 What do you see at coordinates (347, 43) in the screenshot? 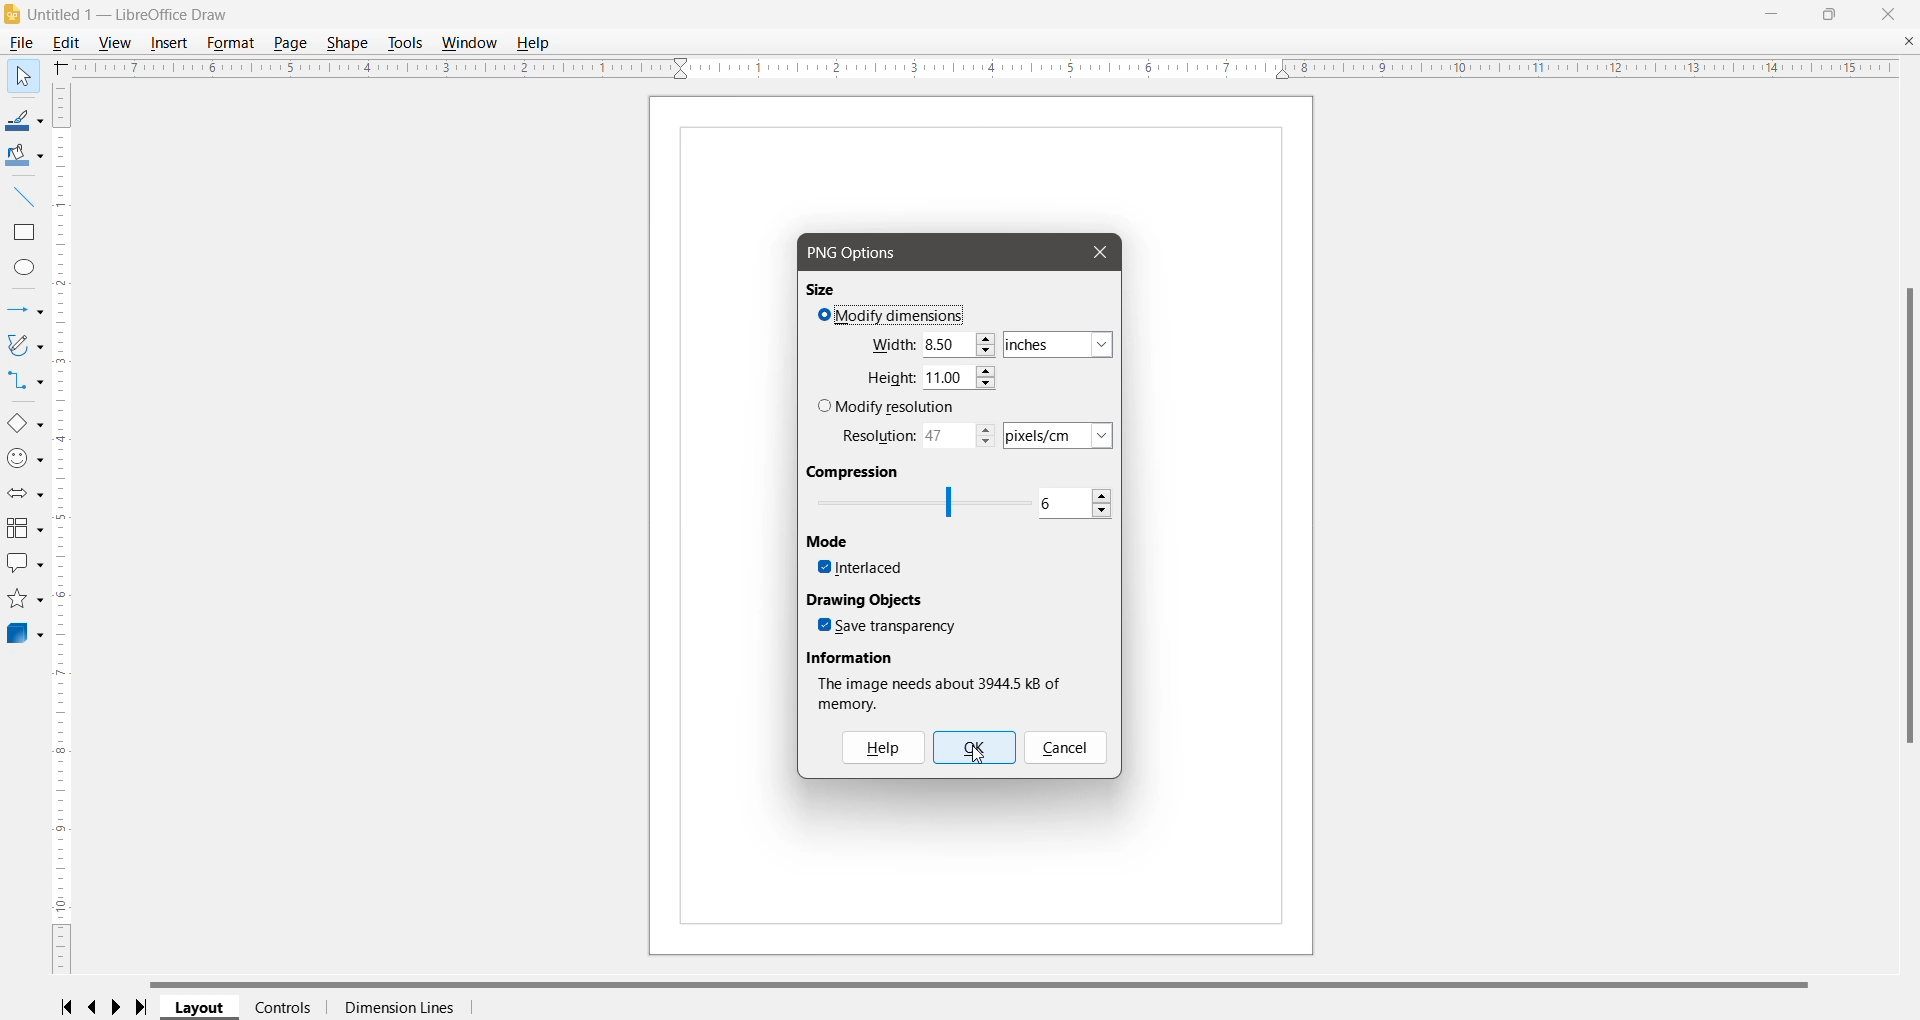
I see `Shape` at bounding box center [347, 43].